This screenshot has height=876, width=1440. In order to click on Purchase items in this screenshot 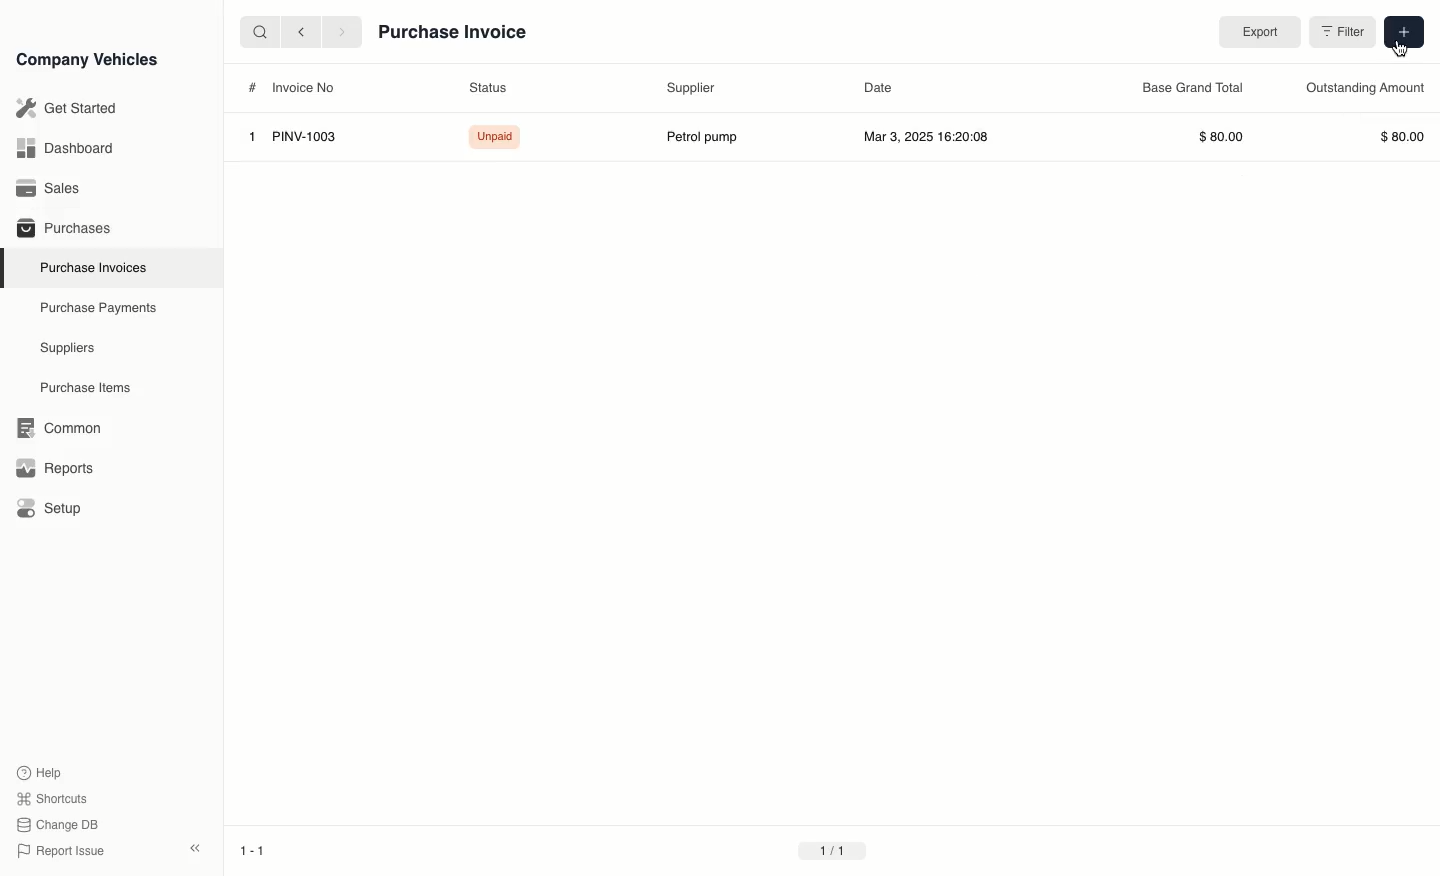, I will do `click(78, 388)`.